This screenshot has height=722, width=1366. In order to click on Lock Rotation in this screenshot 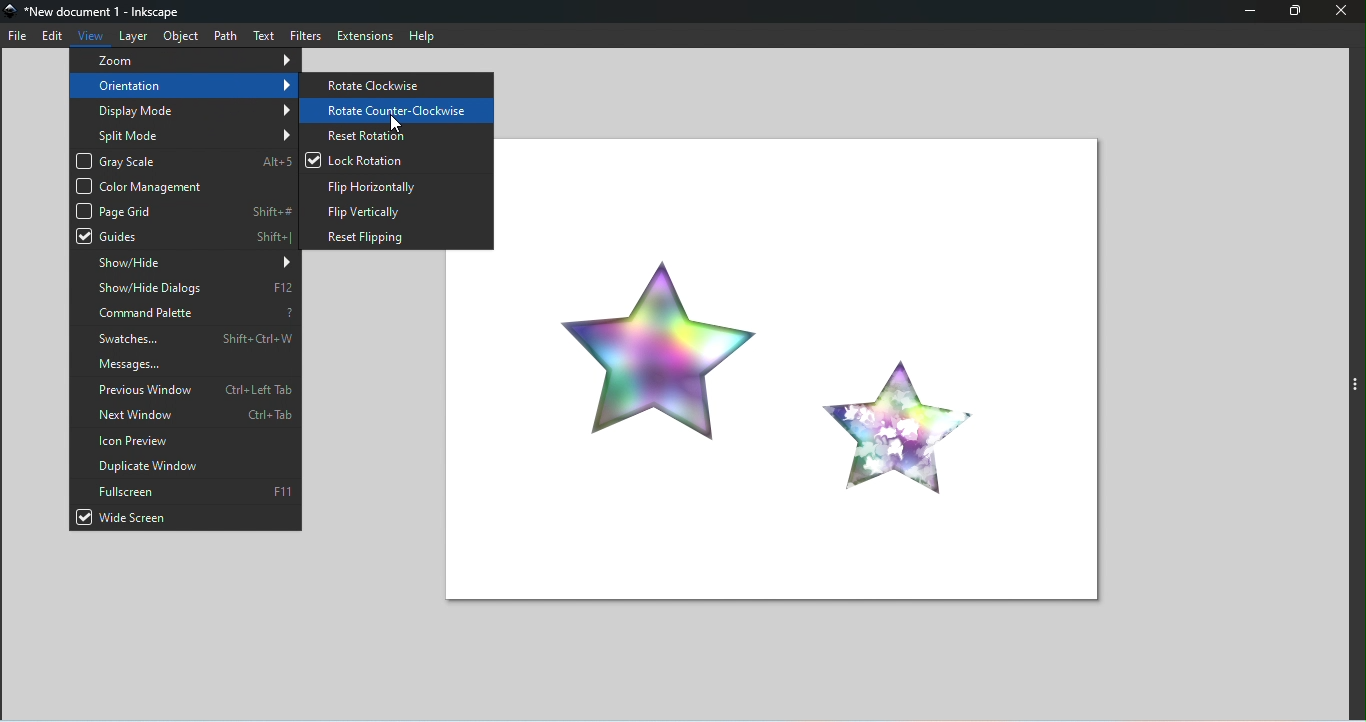, I will do `click(397, 158)`.